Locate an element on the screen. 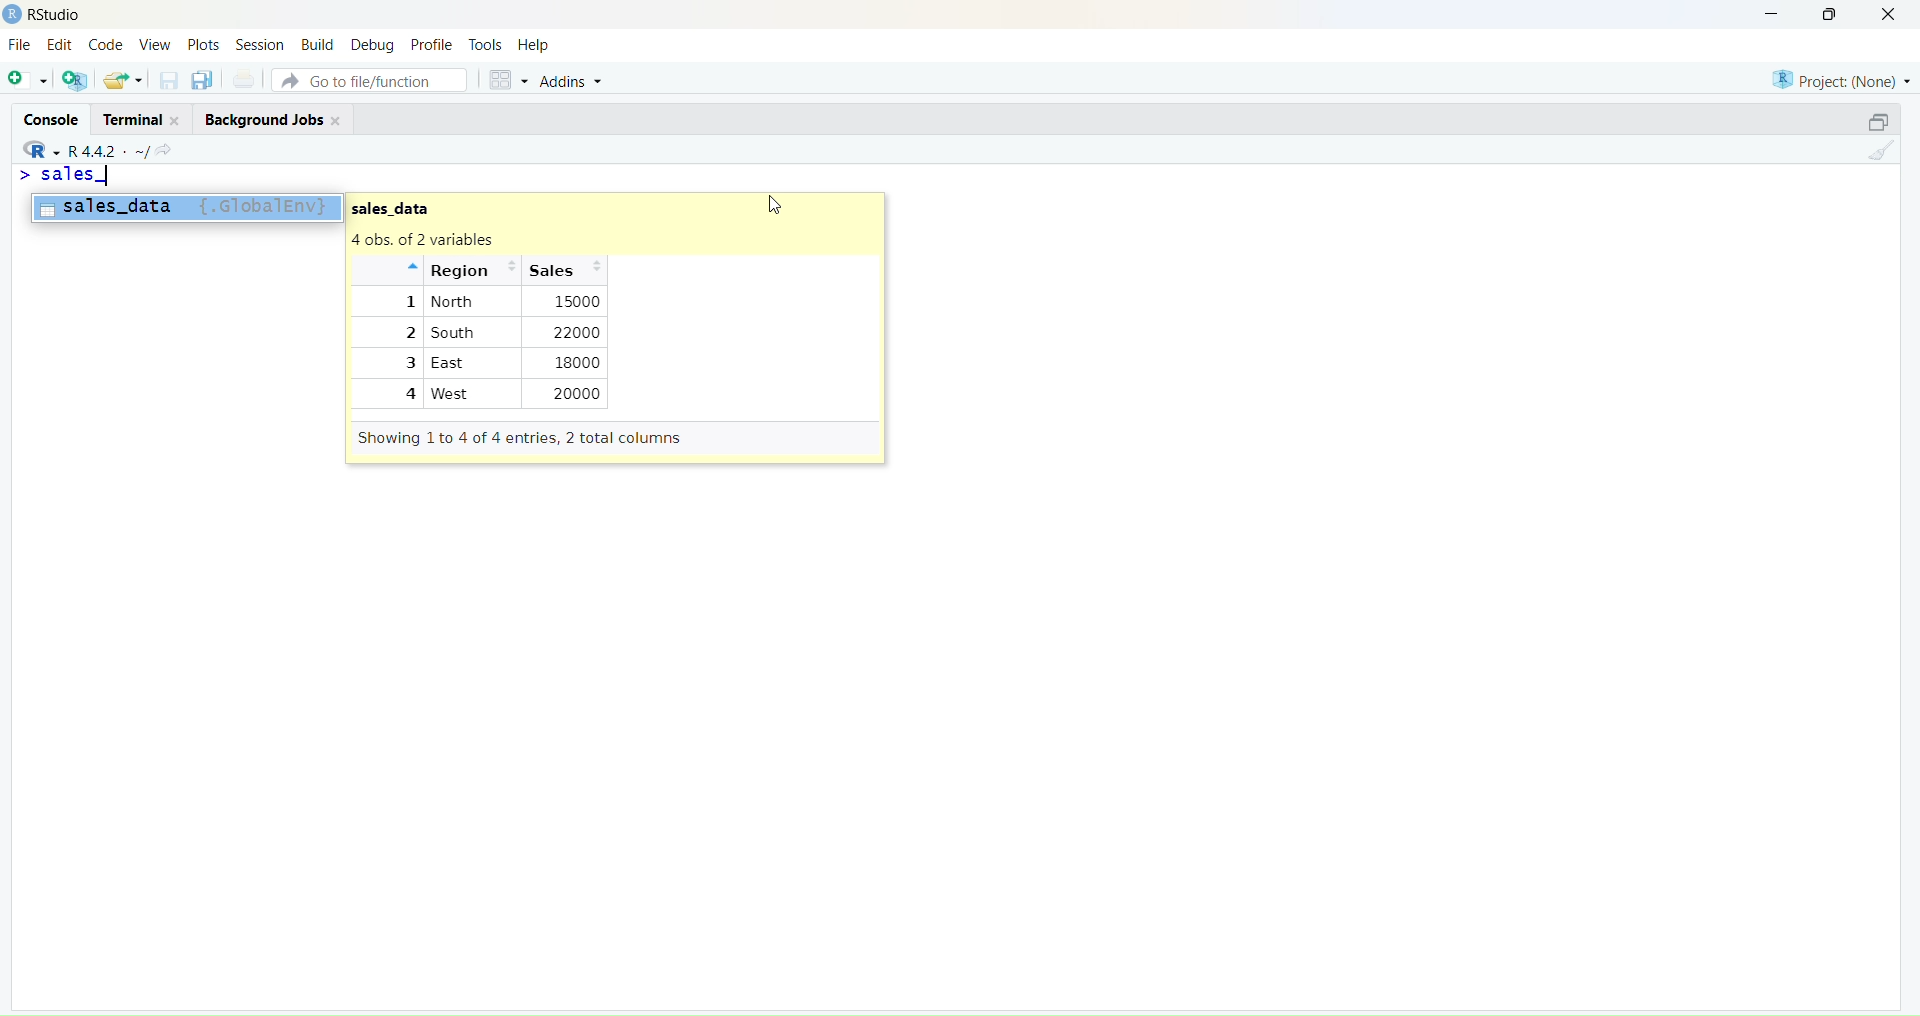 The height and width of the screenshot is (1016, 1920). add multiple scripts is located at coordinates (76, 83).